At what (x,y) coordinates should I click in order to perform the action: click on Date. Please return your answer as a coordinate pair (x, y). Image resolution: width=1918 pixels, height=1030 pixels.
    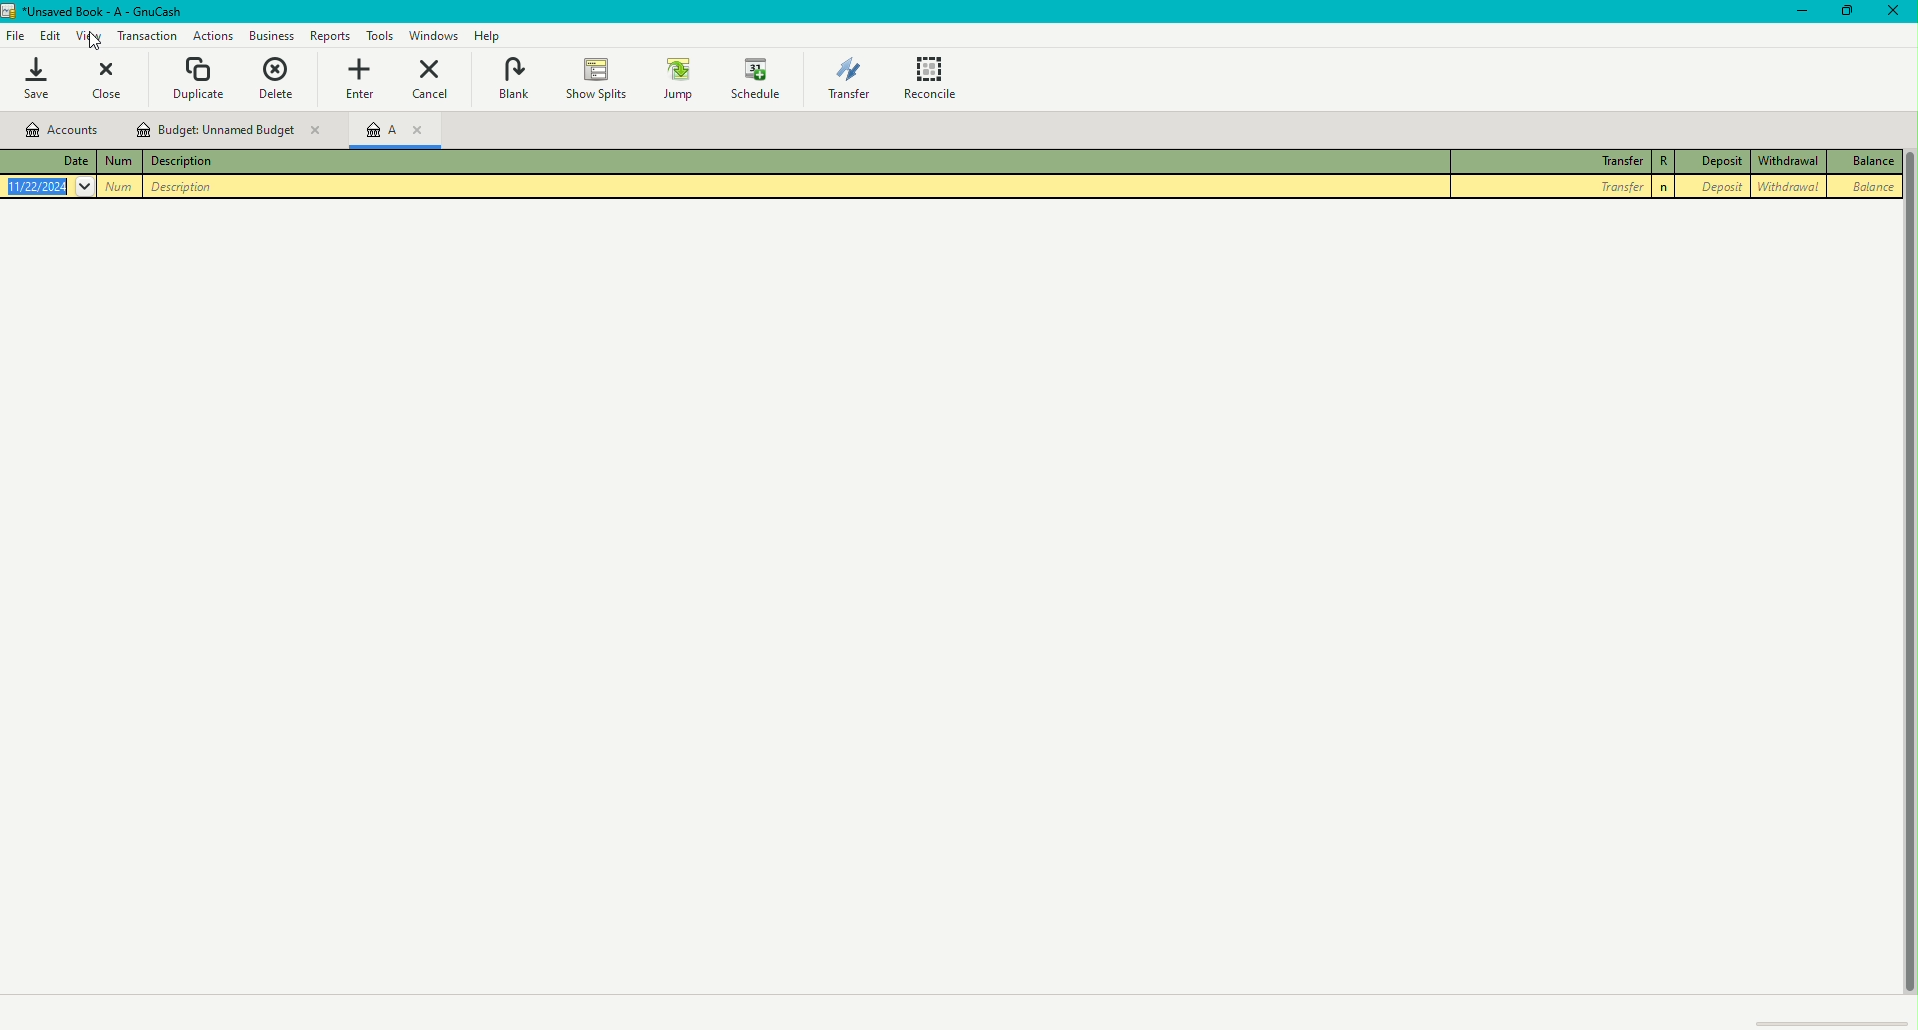
    Looking at the image, I should click on (45, 162).